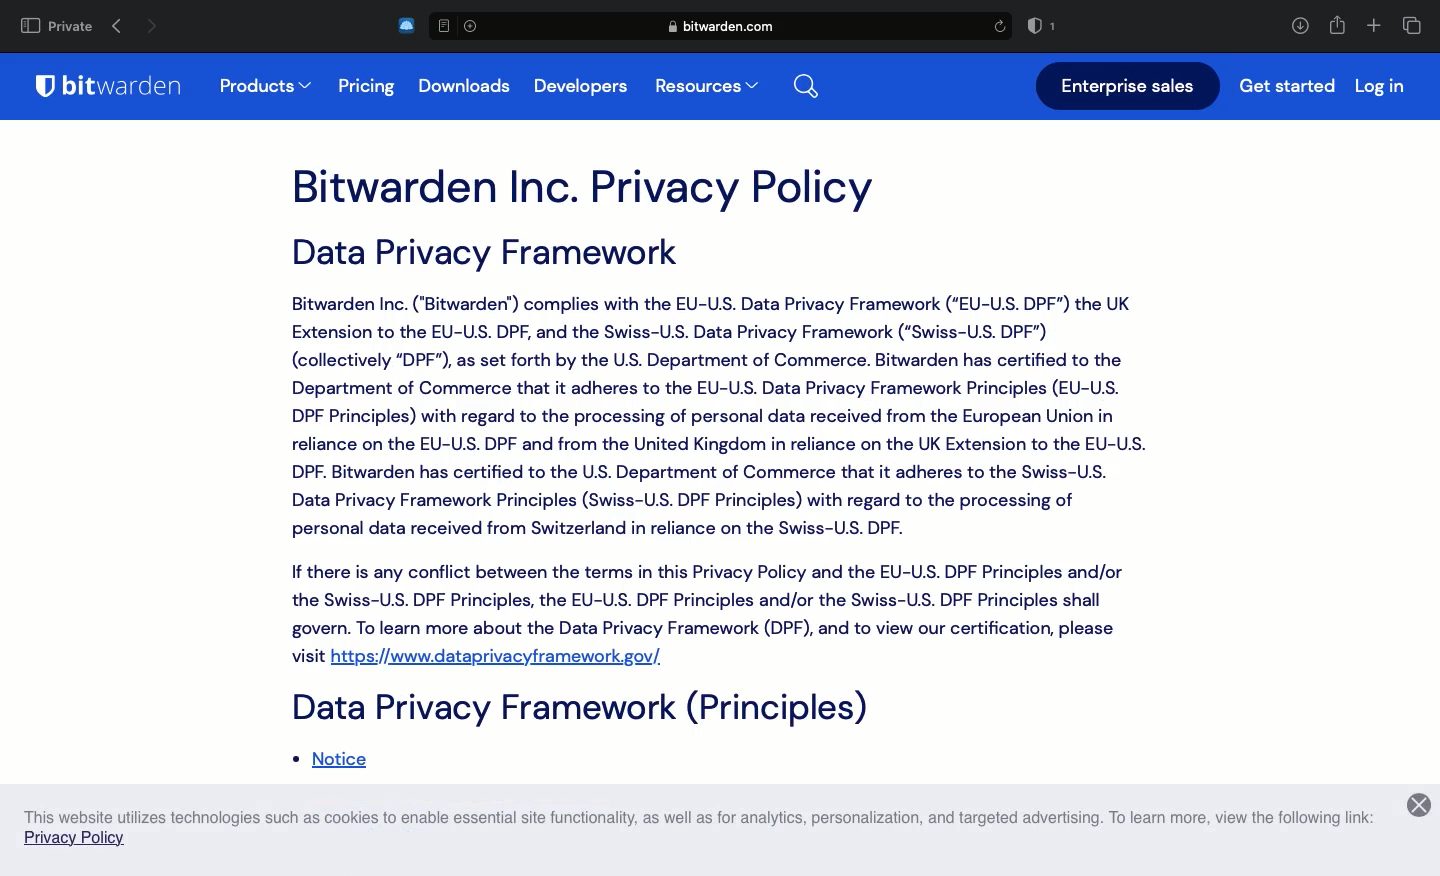 The height and width of the screenshot is (876, 1440). Describe the element at coordinates (116, 22) in the screenshot. I see `previous` at that location.